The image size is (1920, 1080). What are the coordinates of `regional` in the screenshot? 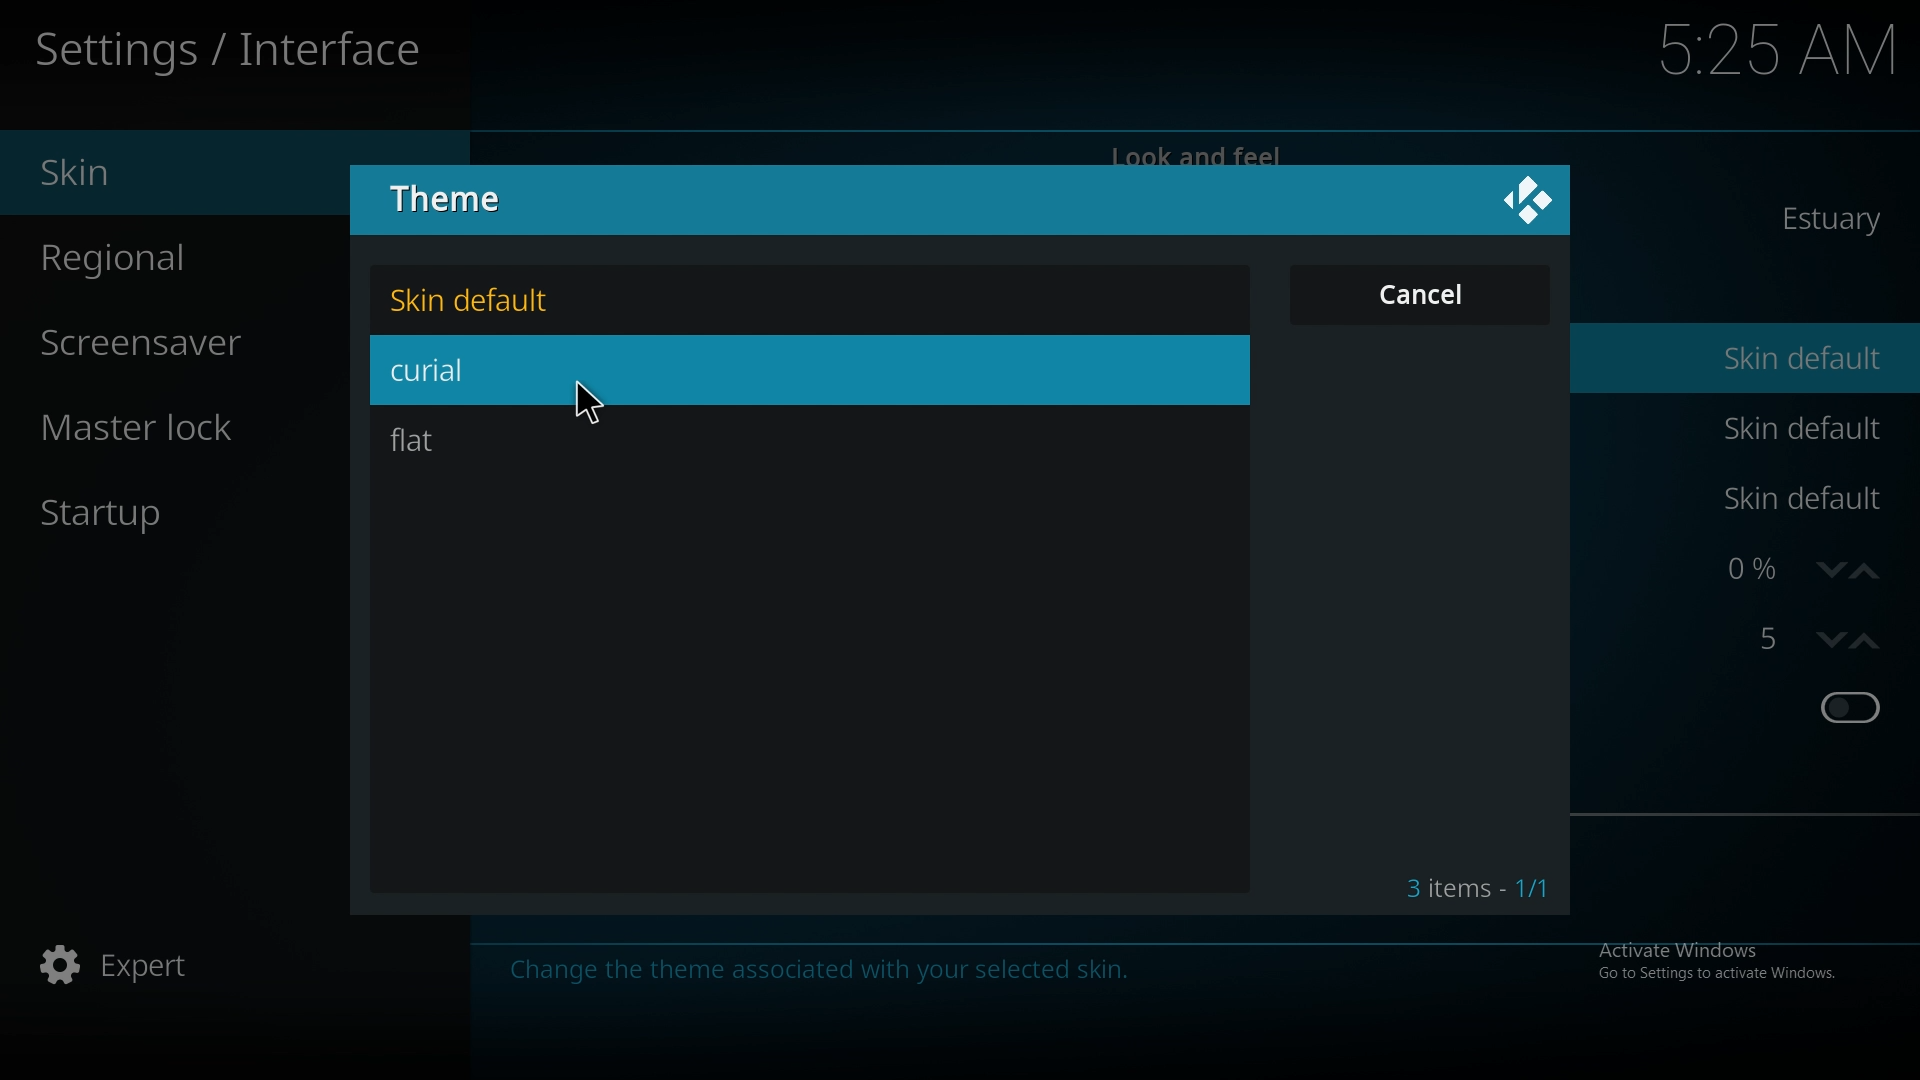 It's located at (169, 259).